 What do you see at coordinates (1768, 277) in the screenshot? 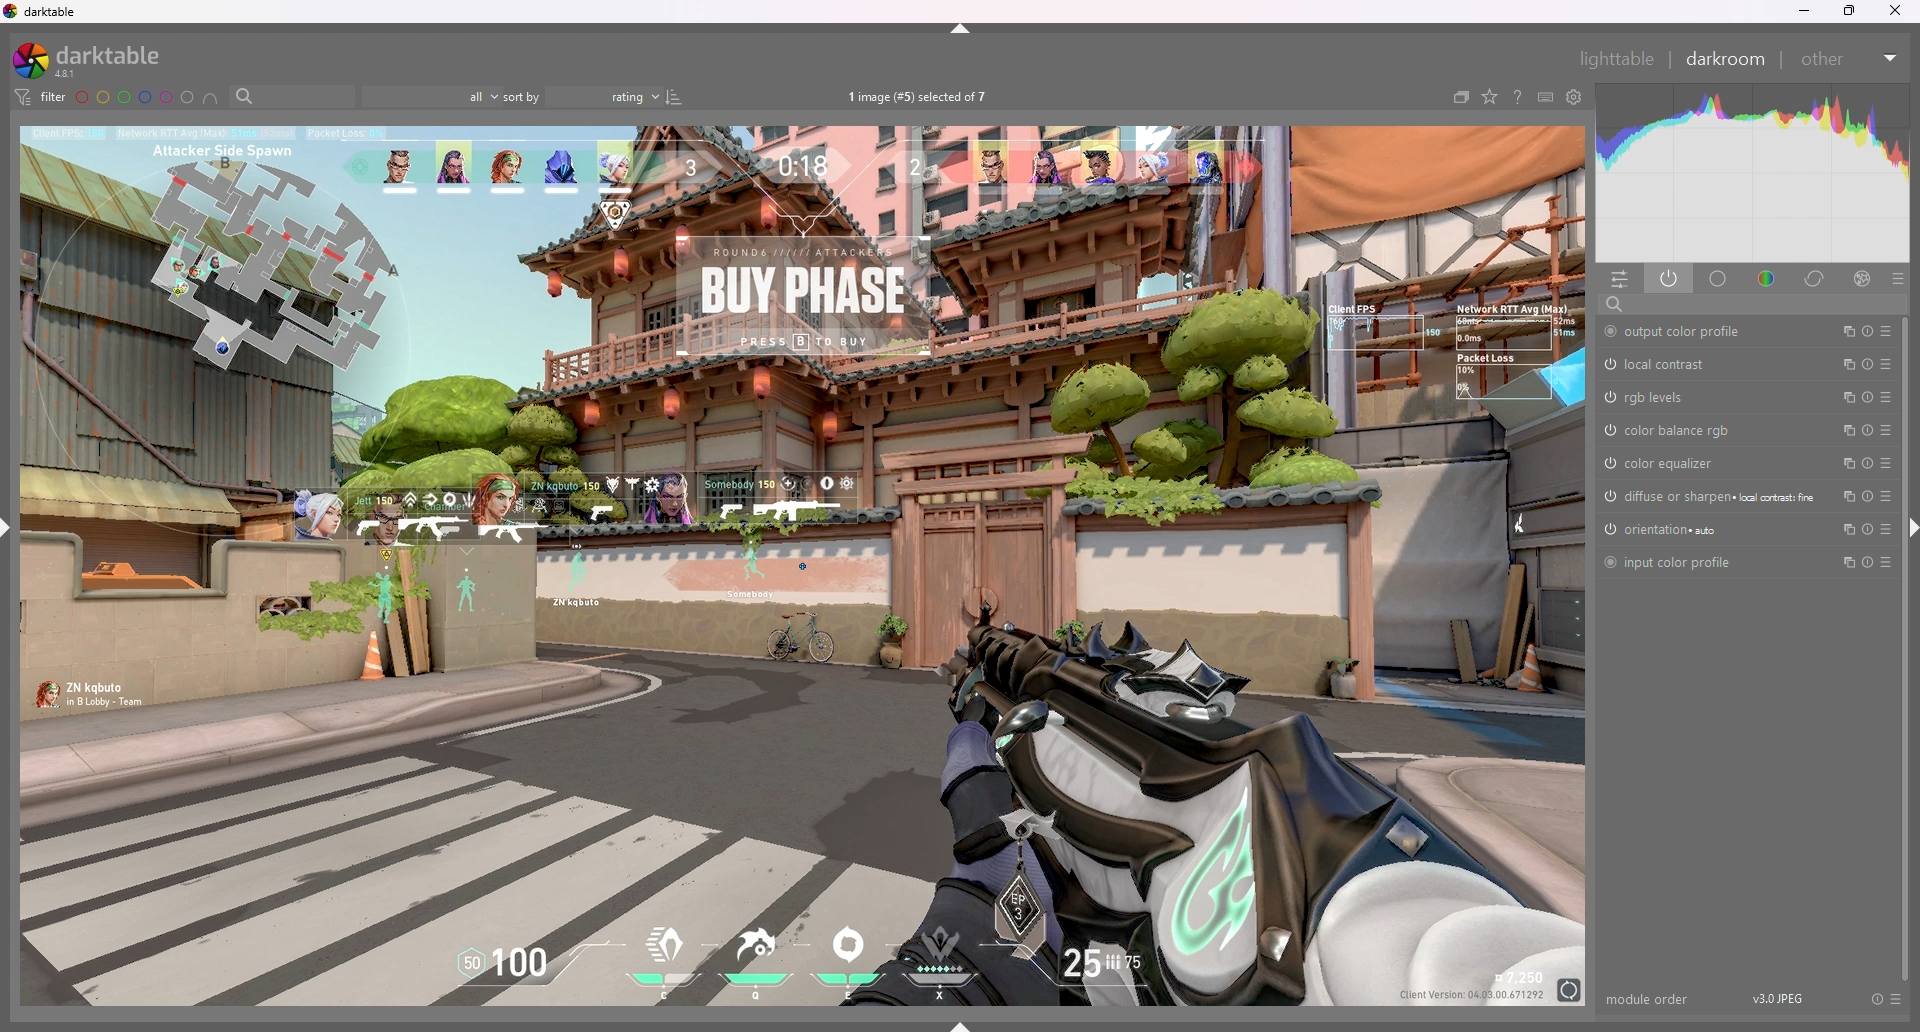
I see `color` at bounding box center [1768, 277].